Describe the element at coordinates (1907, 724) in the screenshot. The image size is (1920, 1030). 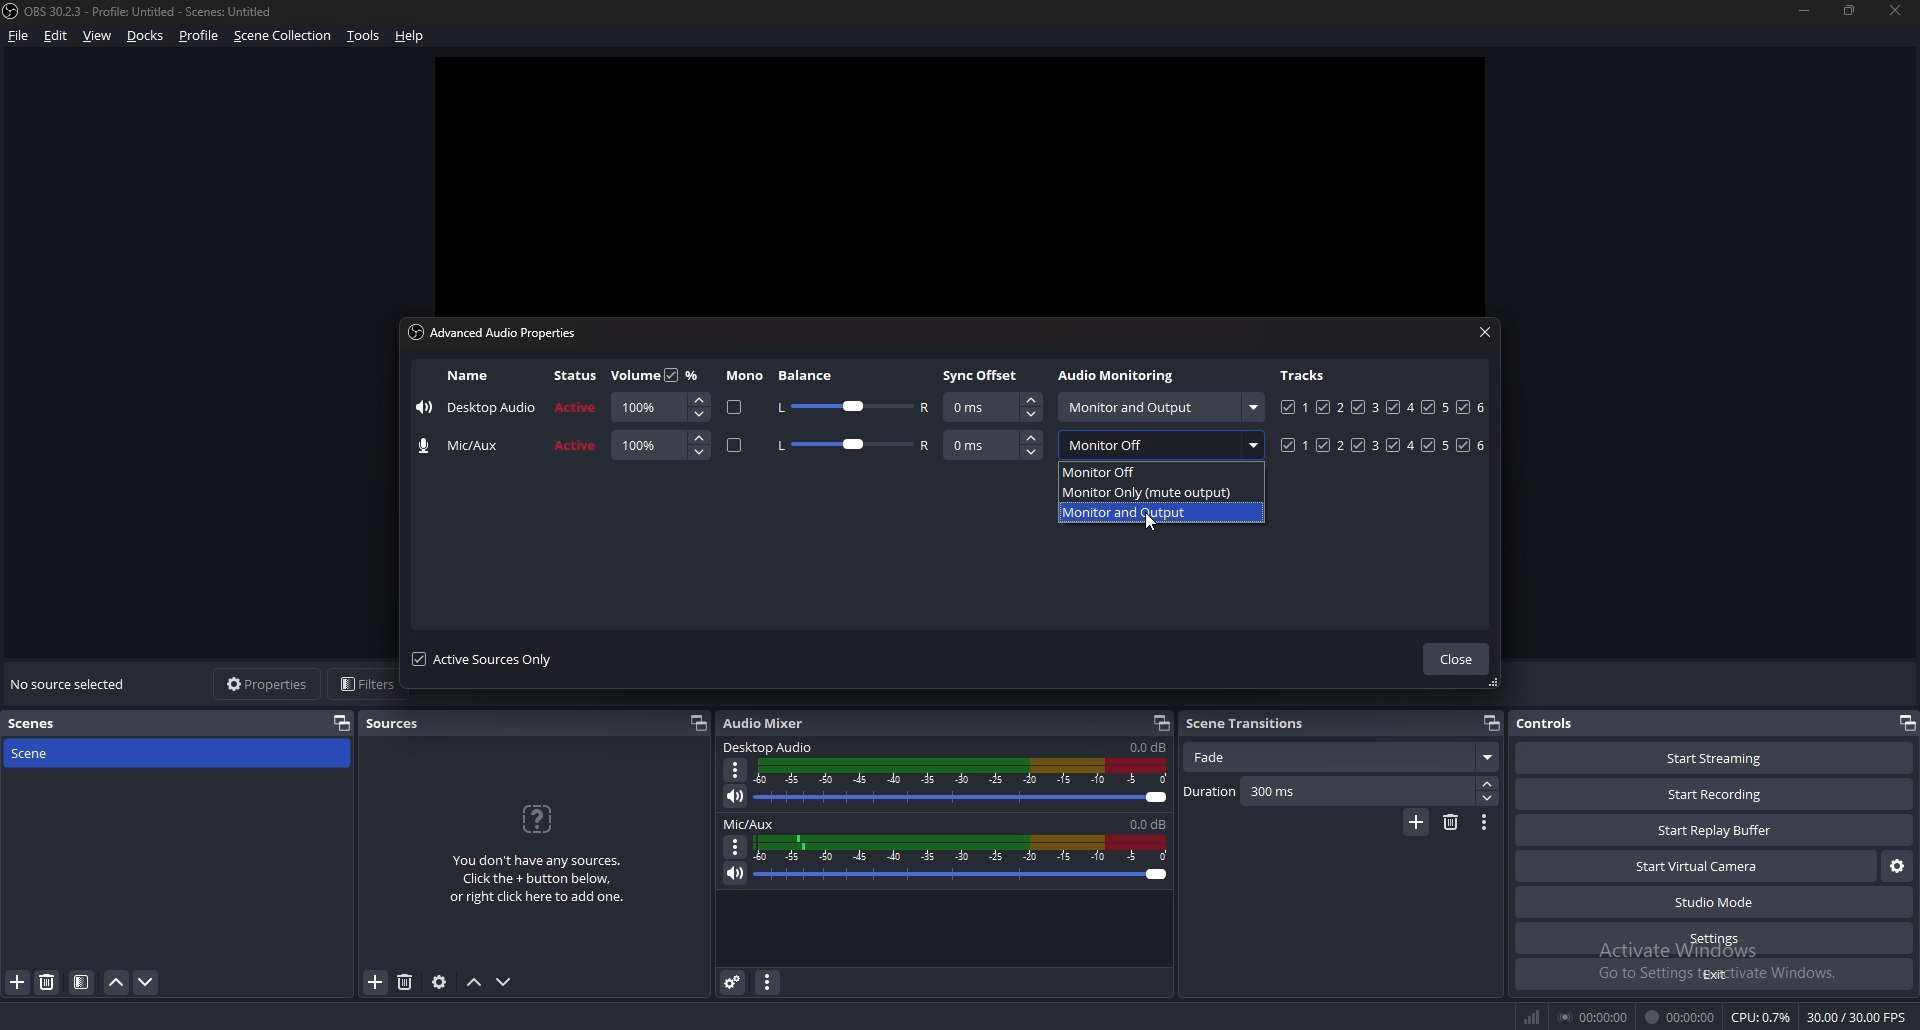
I see `pop out` at that location.